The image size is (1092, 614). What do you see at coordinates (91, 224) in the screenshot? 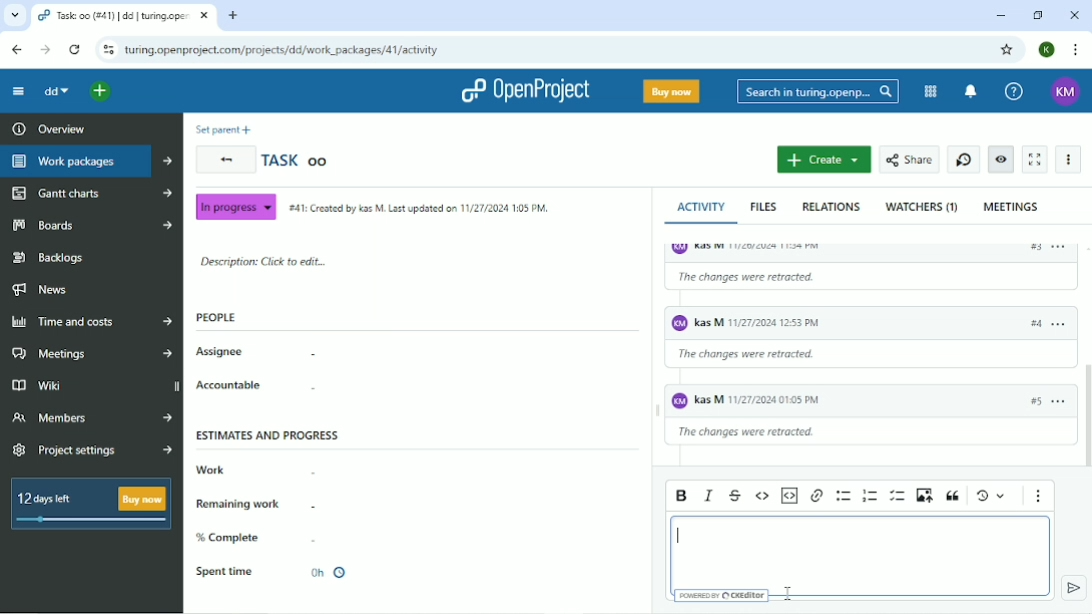
I see `Boards` at bounding box center [91, 224].